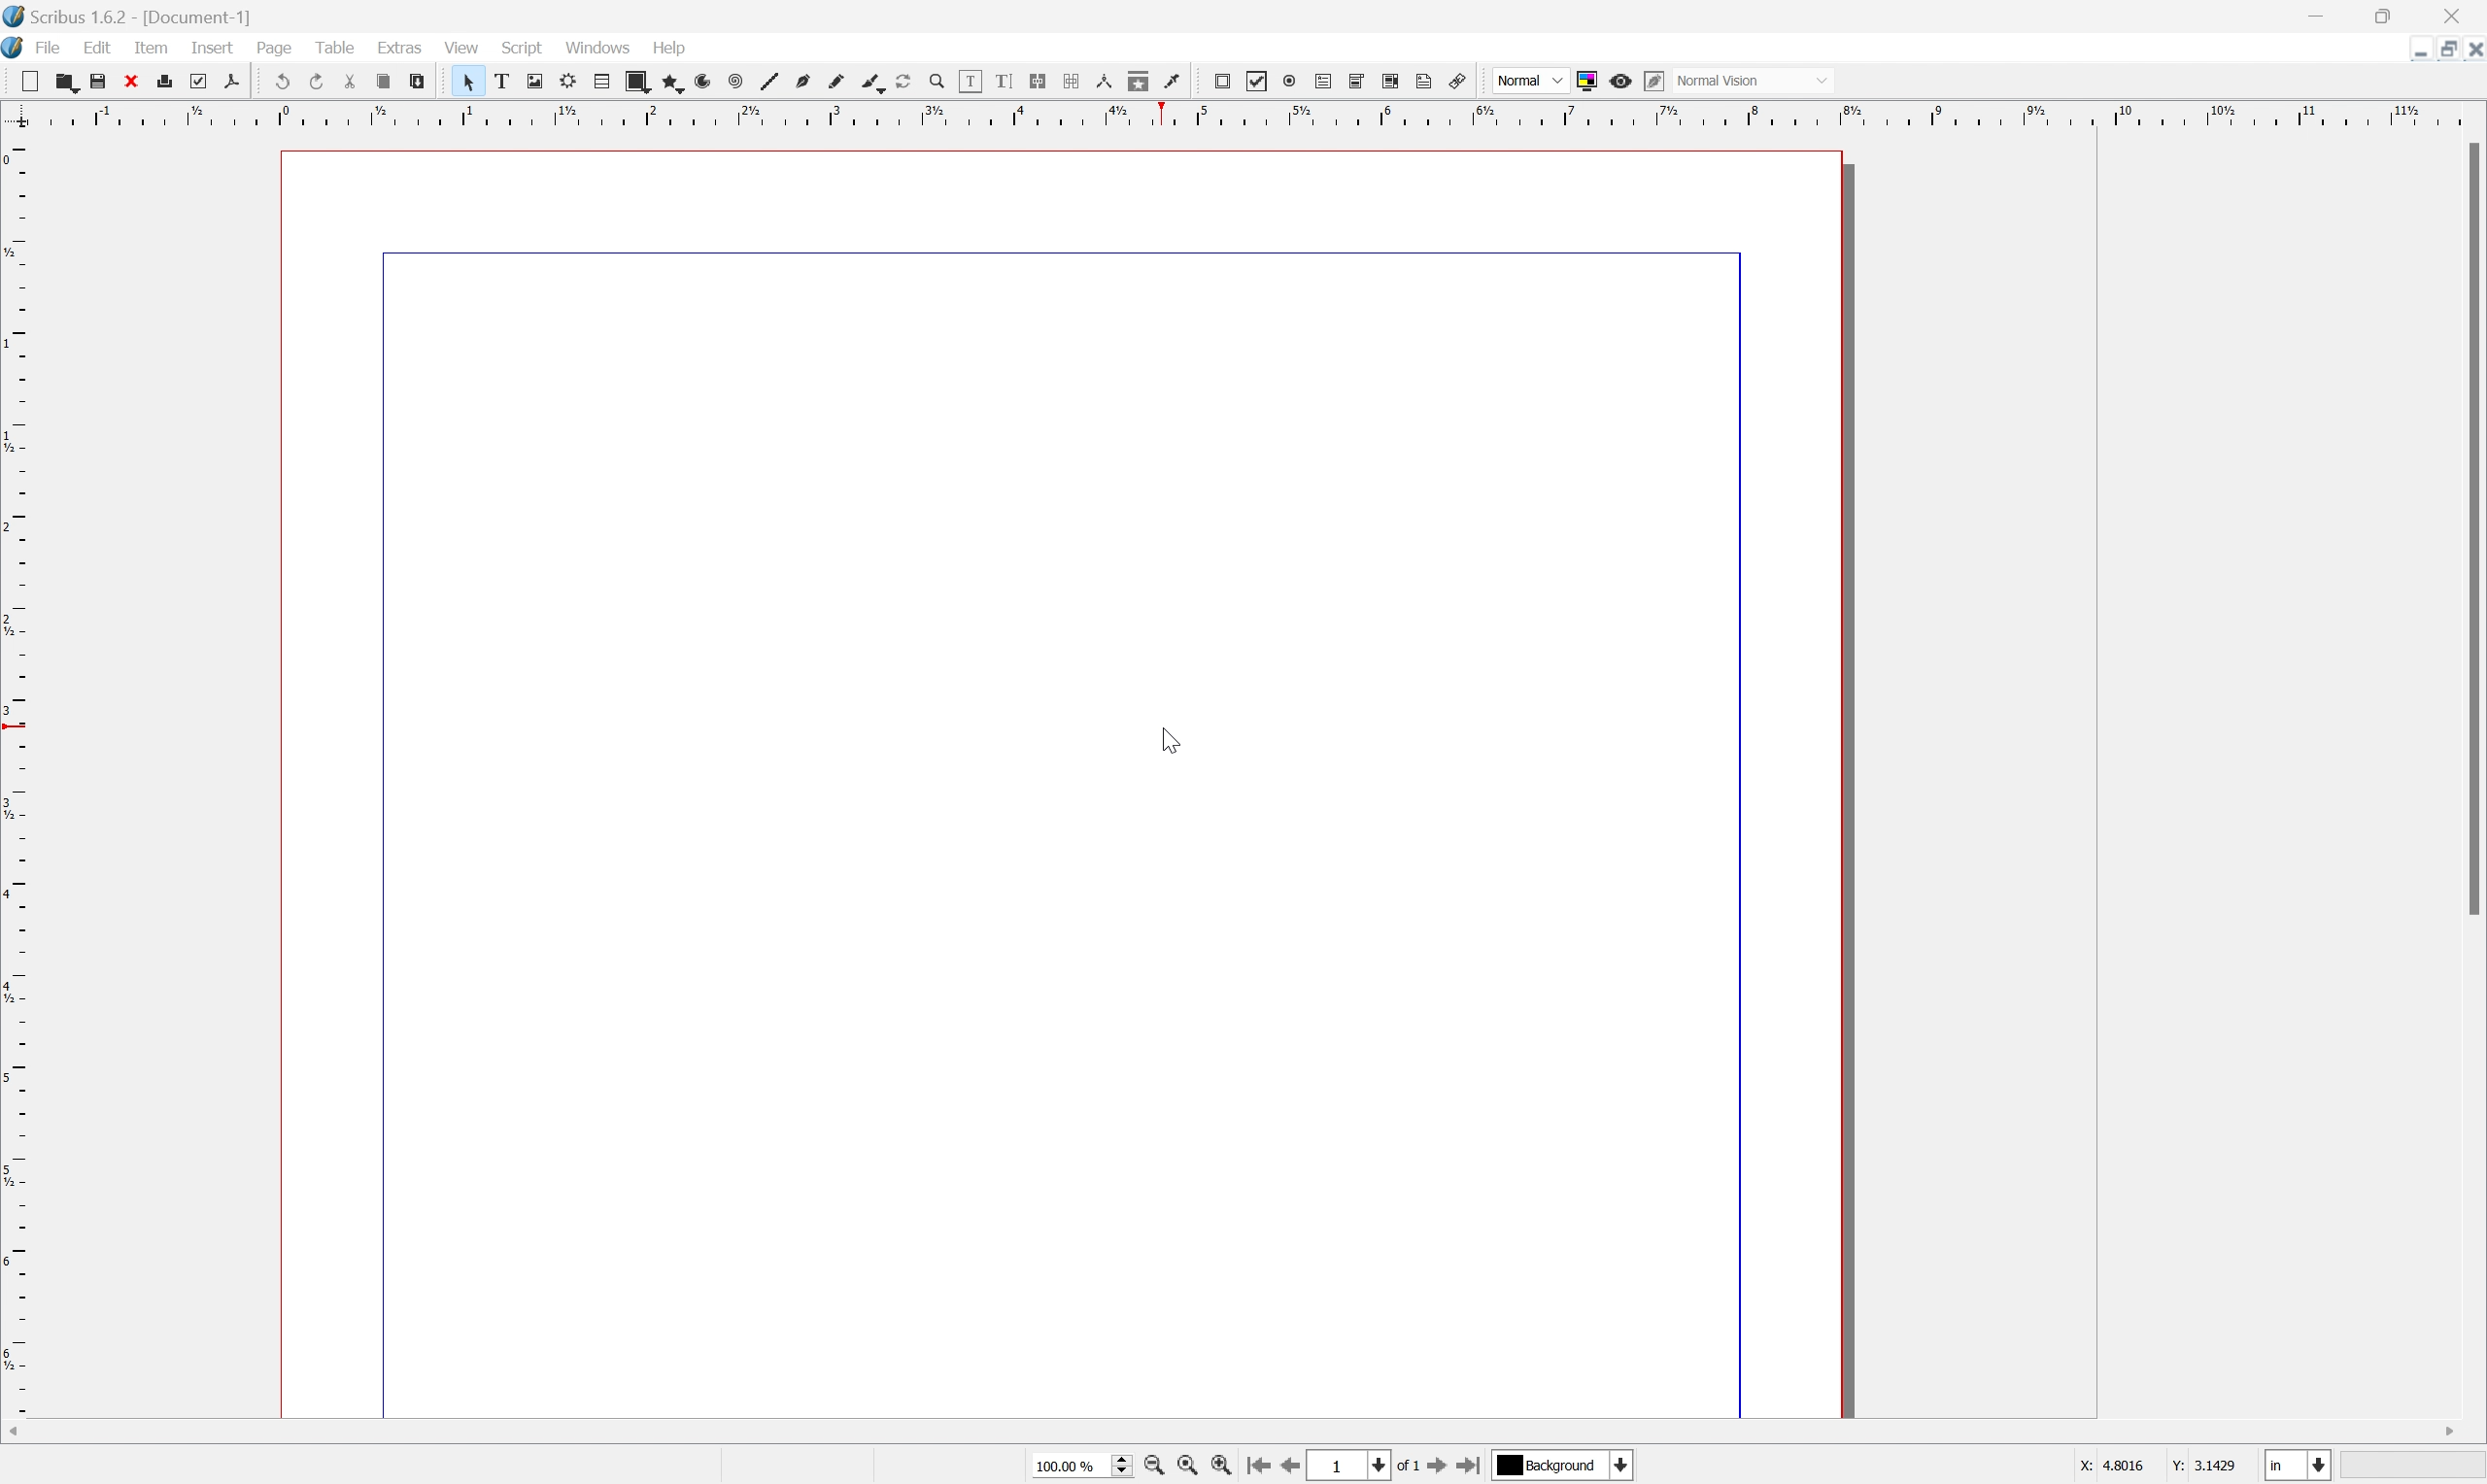 This screenshot has height=1484, width=2487. What do you see at coordinates (1006, 81) in the screenshot?
I see `edit text with story editor` at bounding box center [1006, 81].